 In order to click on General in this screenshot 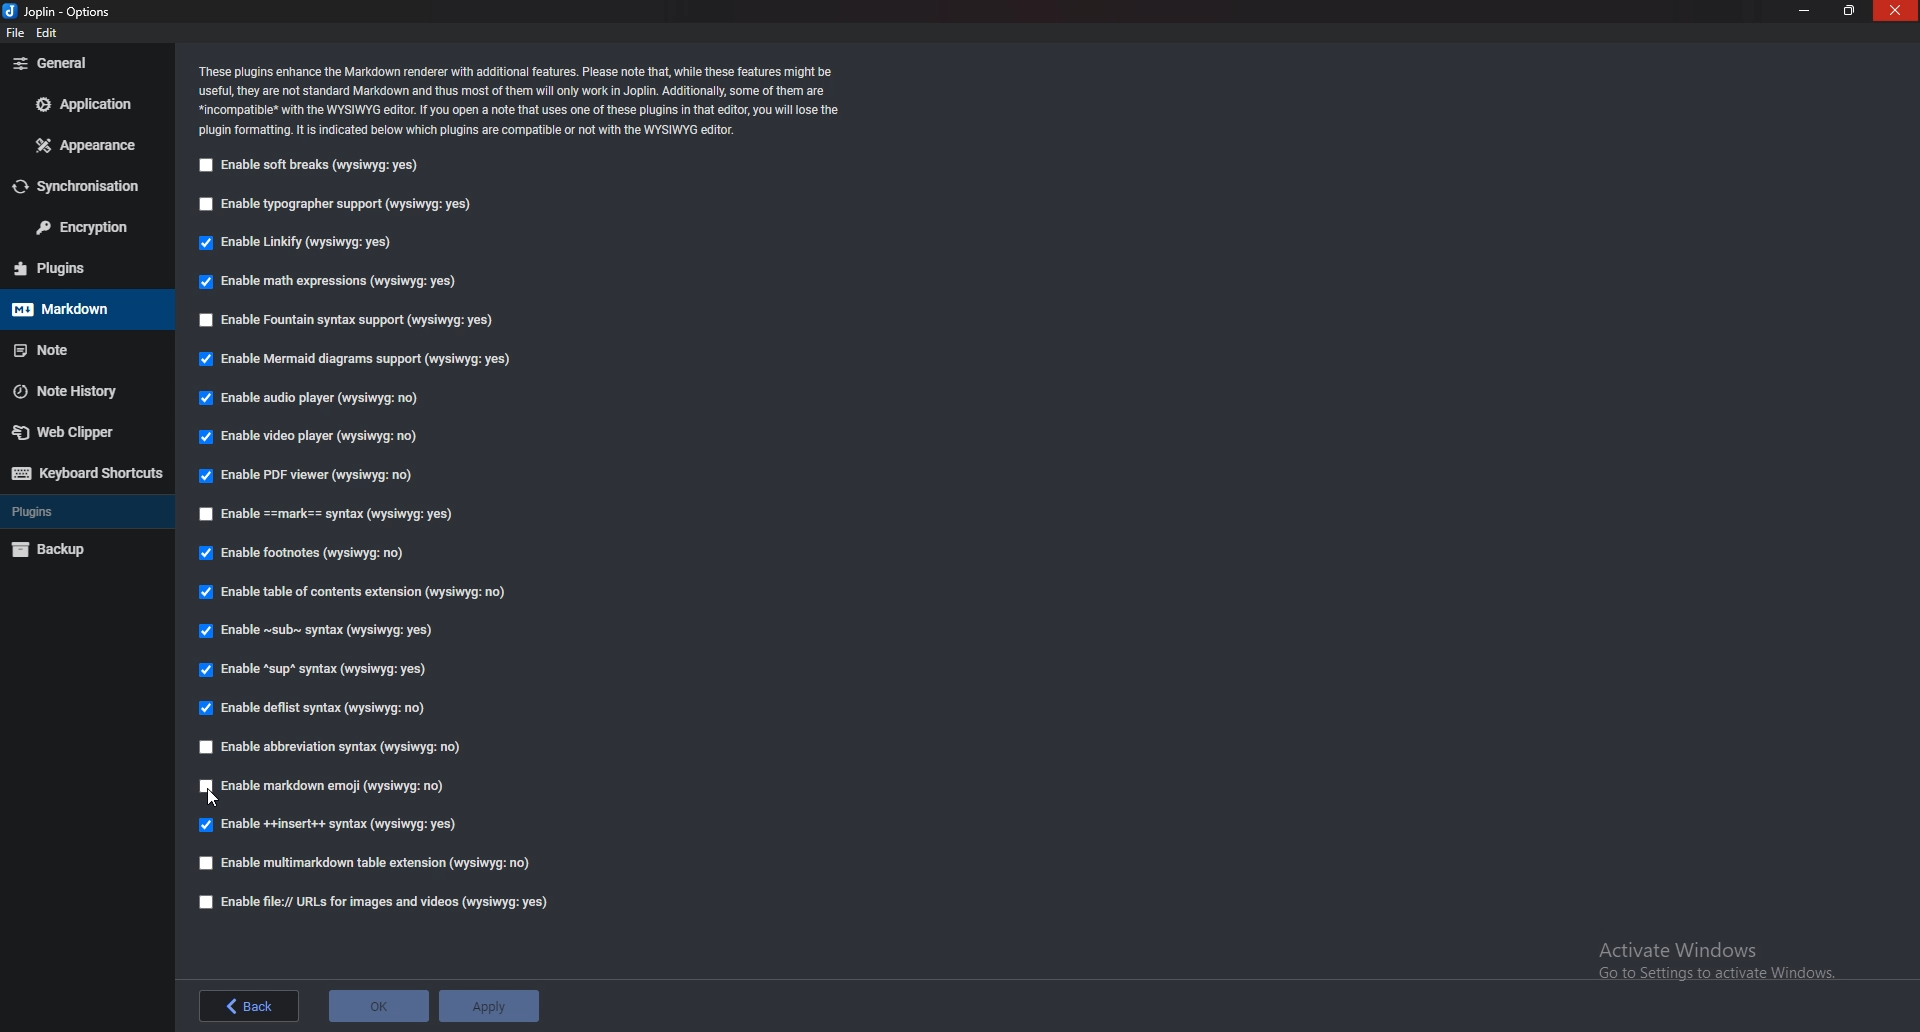, I will do `click(83, 63)`.